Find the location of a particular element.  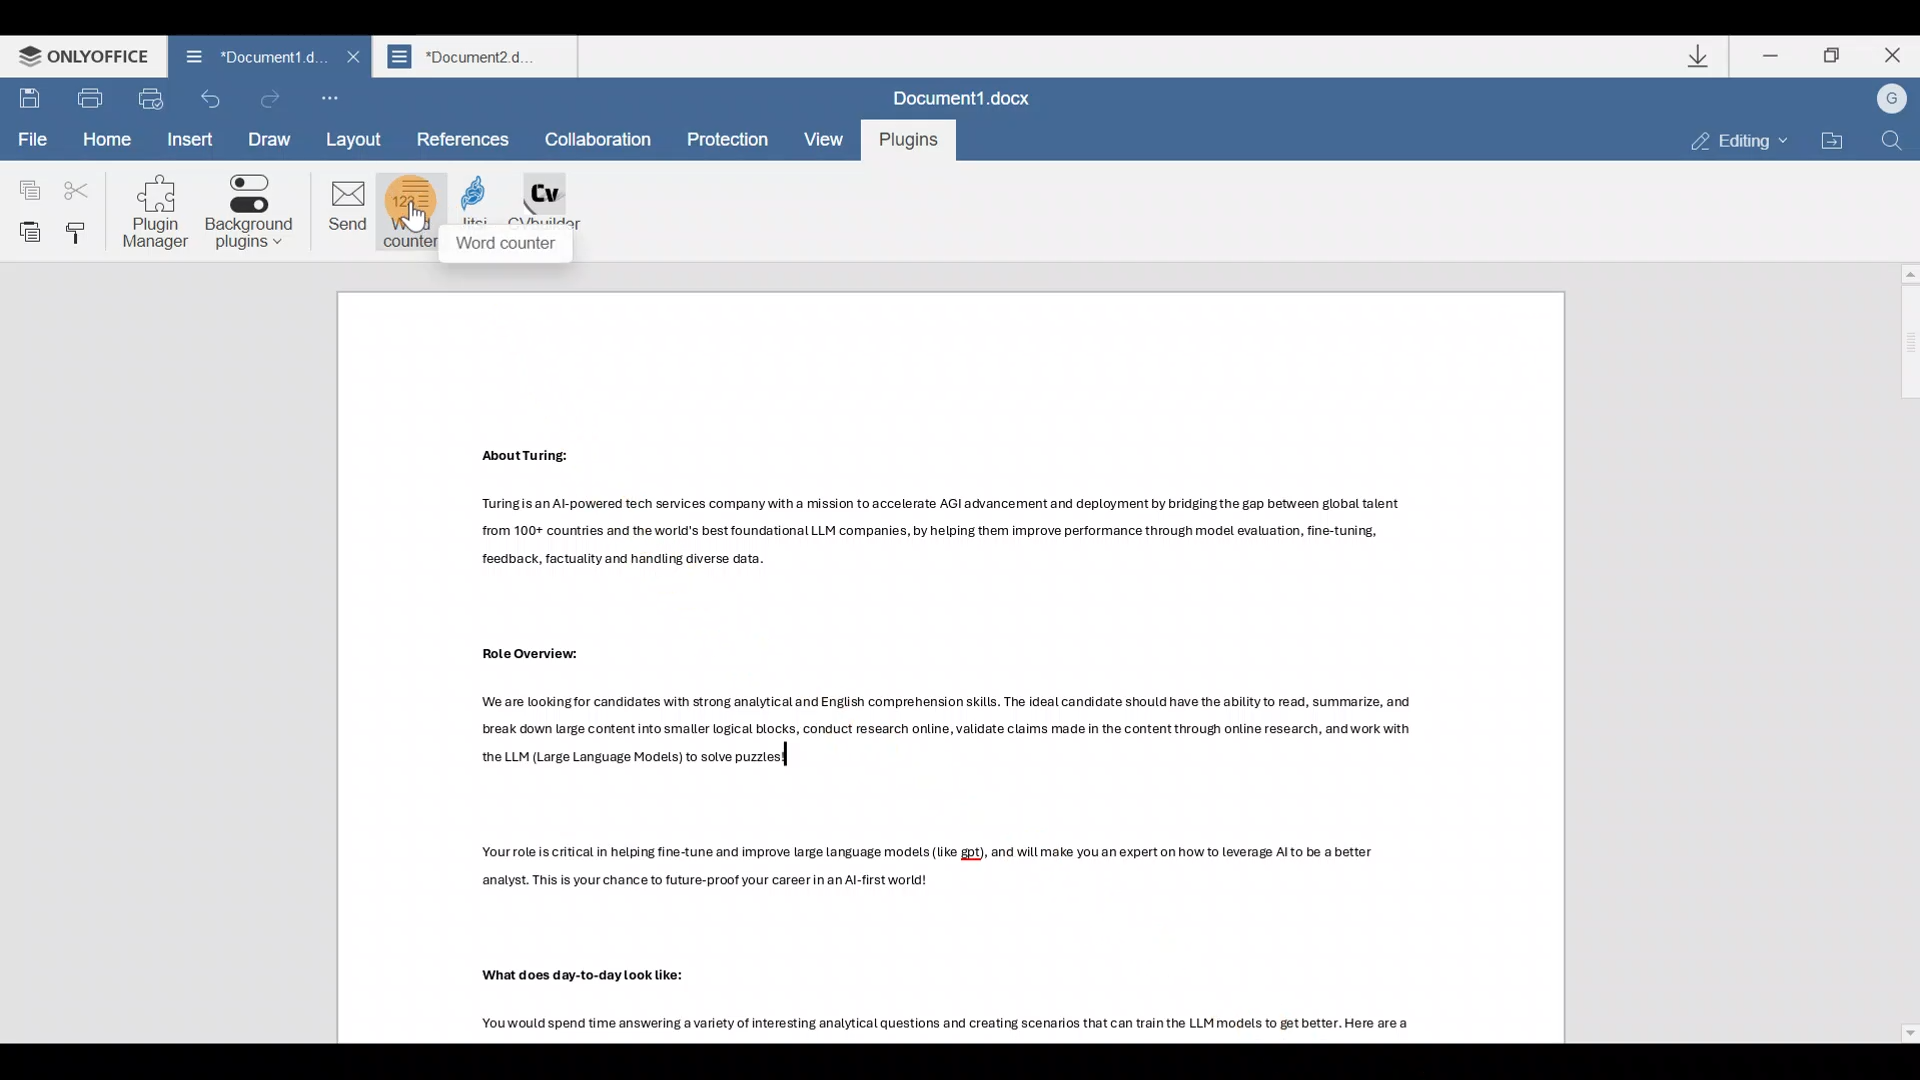

Quick print is located at coordinates (150, 98).